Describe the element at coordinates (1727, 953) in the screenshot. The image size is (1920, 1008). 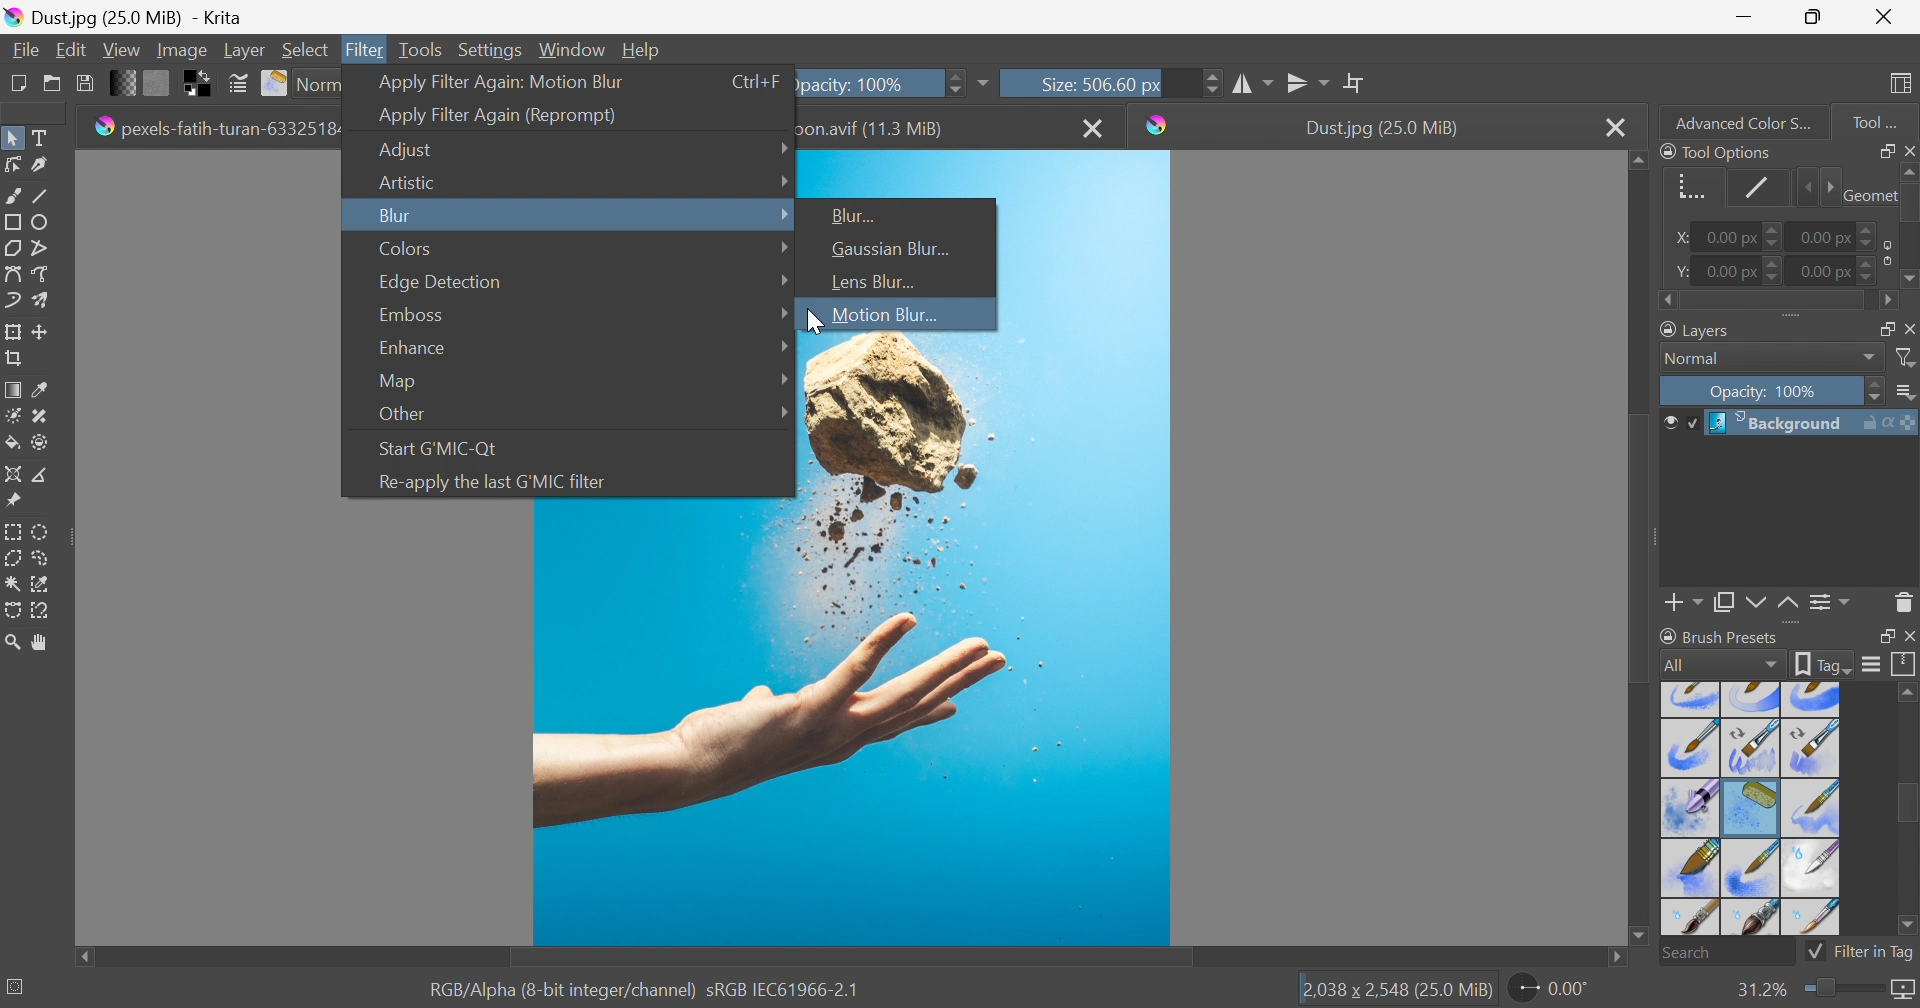
I see `Search` at that location.